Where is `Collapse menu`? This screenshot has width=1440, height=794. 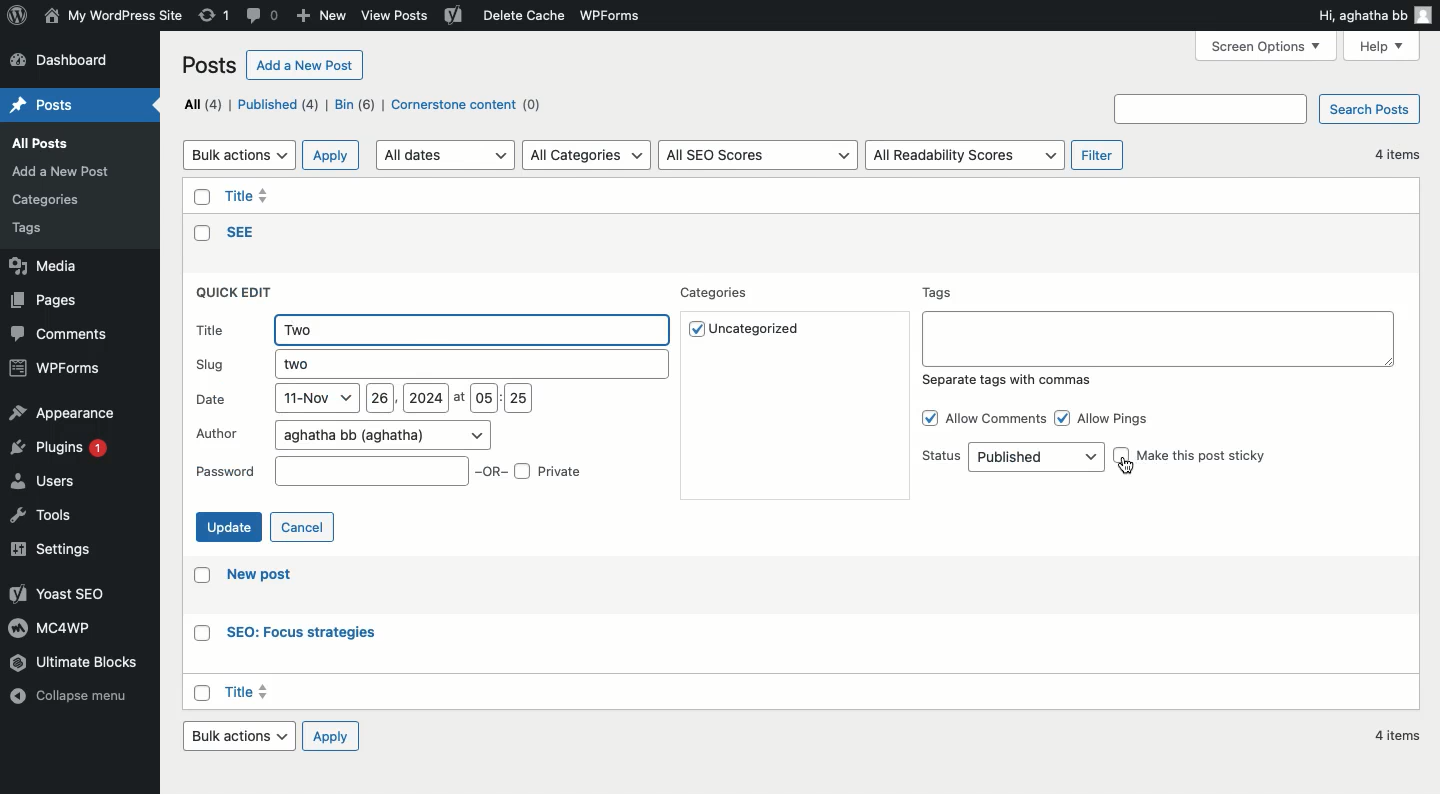 Collapse menu is located at coordinates (72, 706).